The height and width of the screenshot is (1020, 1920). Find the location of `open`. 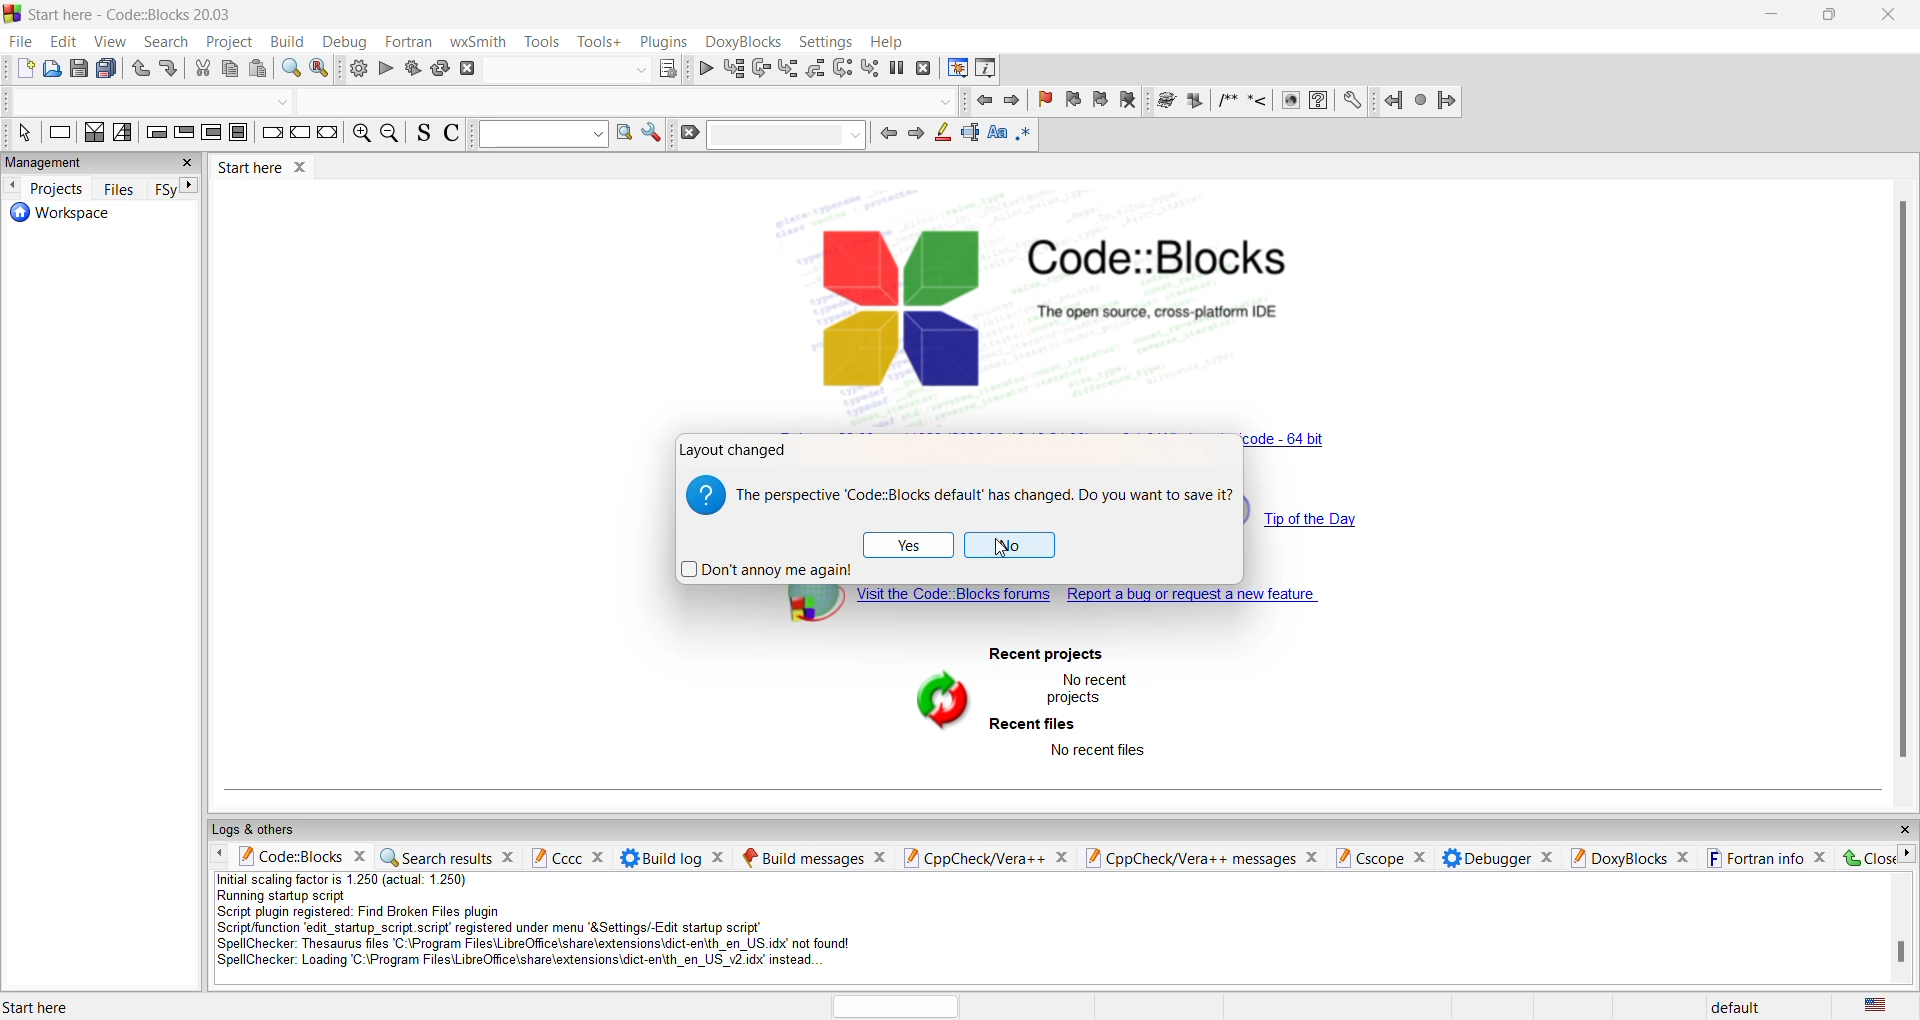

open is located at coordinates (53, 69).